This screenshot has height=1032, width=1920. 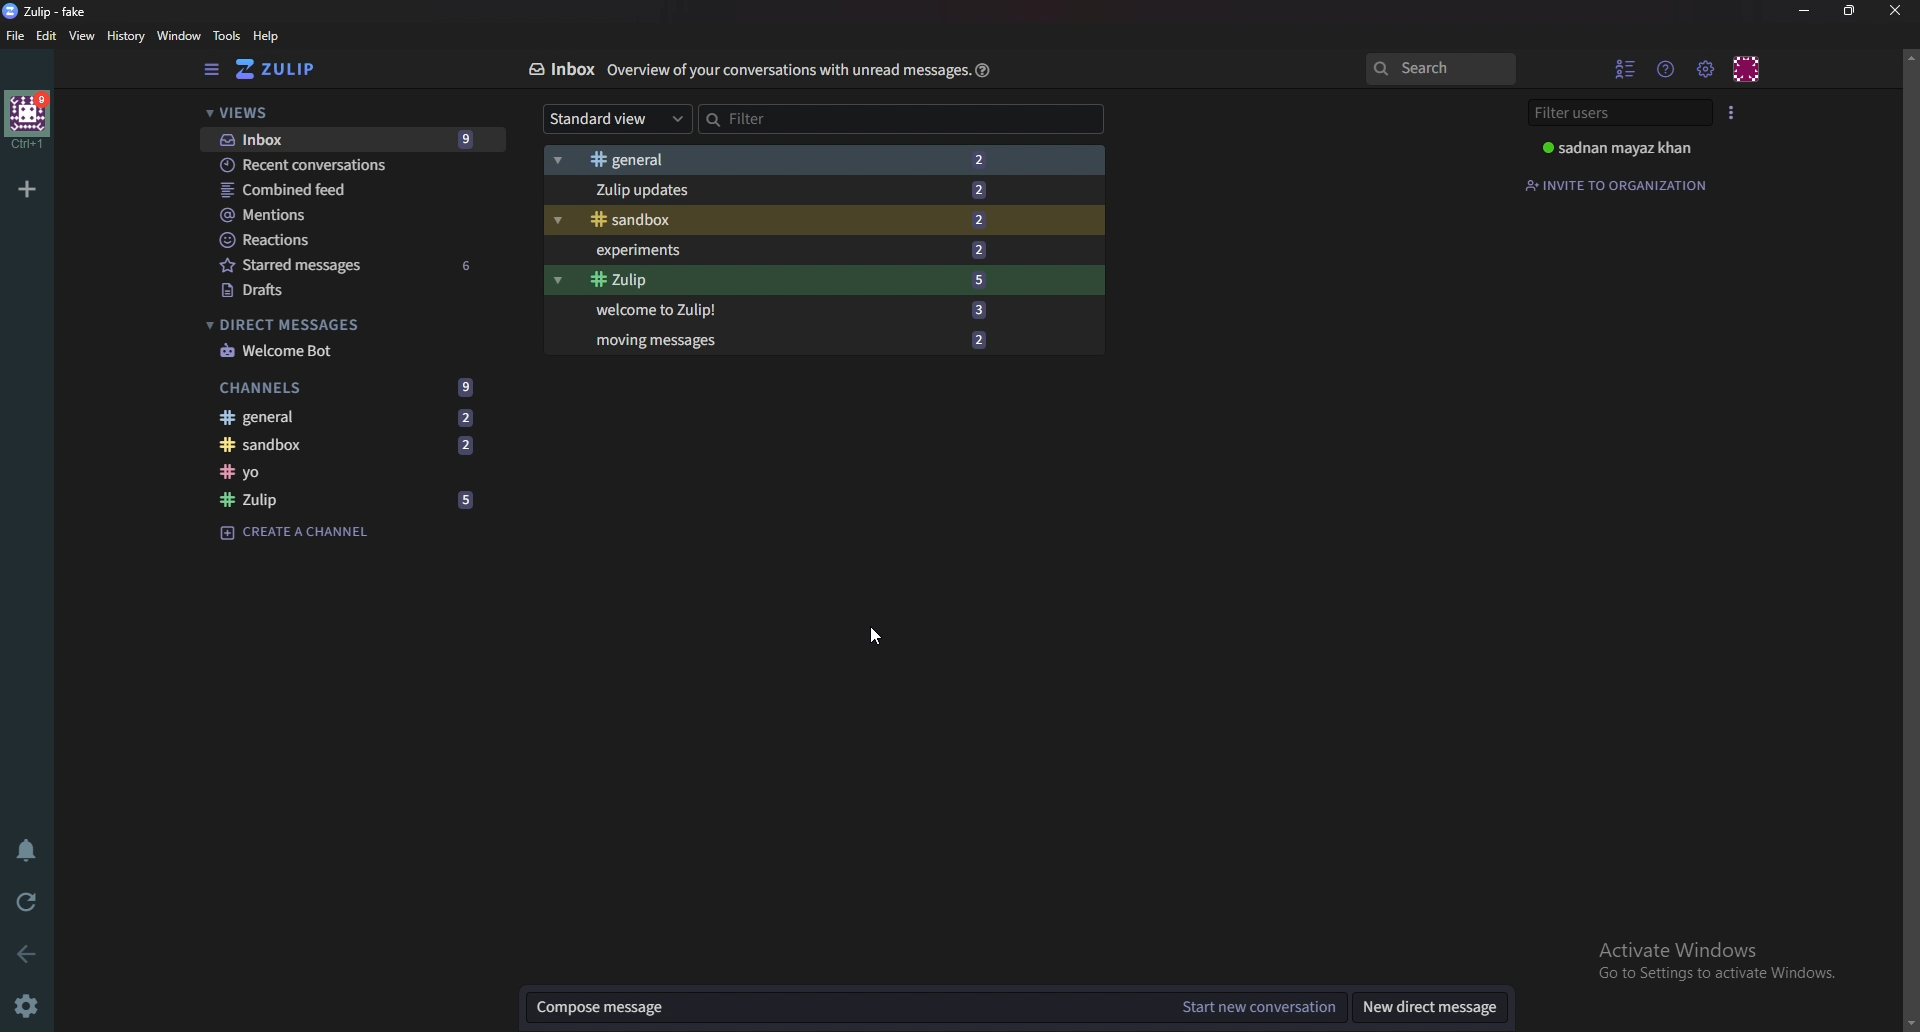 What do you see at coordinates (1803, 11) in the screenshot?
I see `minimize` at bounding box center [1803, 11].